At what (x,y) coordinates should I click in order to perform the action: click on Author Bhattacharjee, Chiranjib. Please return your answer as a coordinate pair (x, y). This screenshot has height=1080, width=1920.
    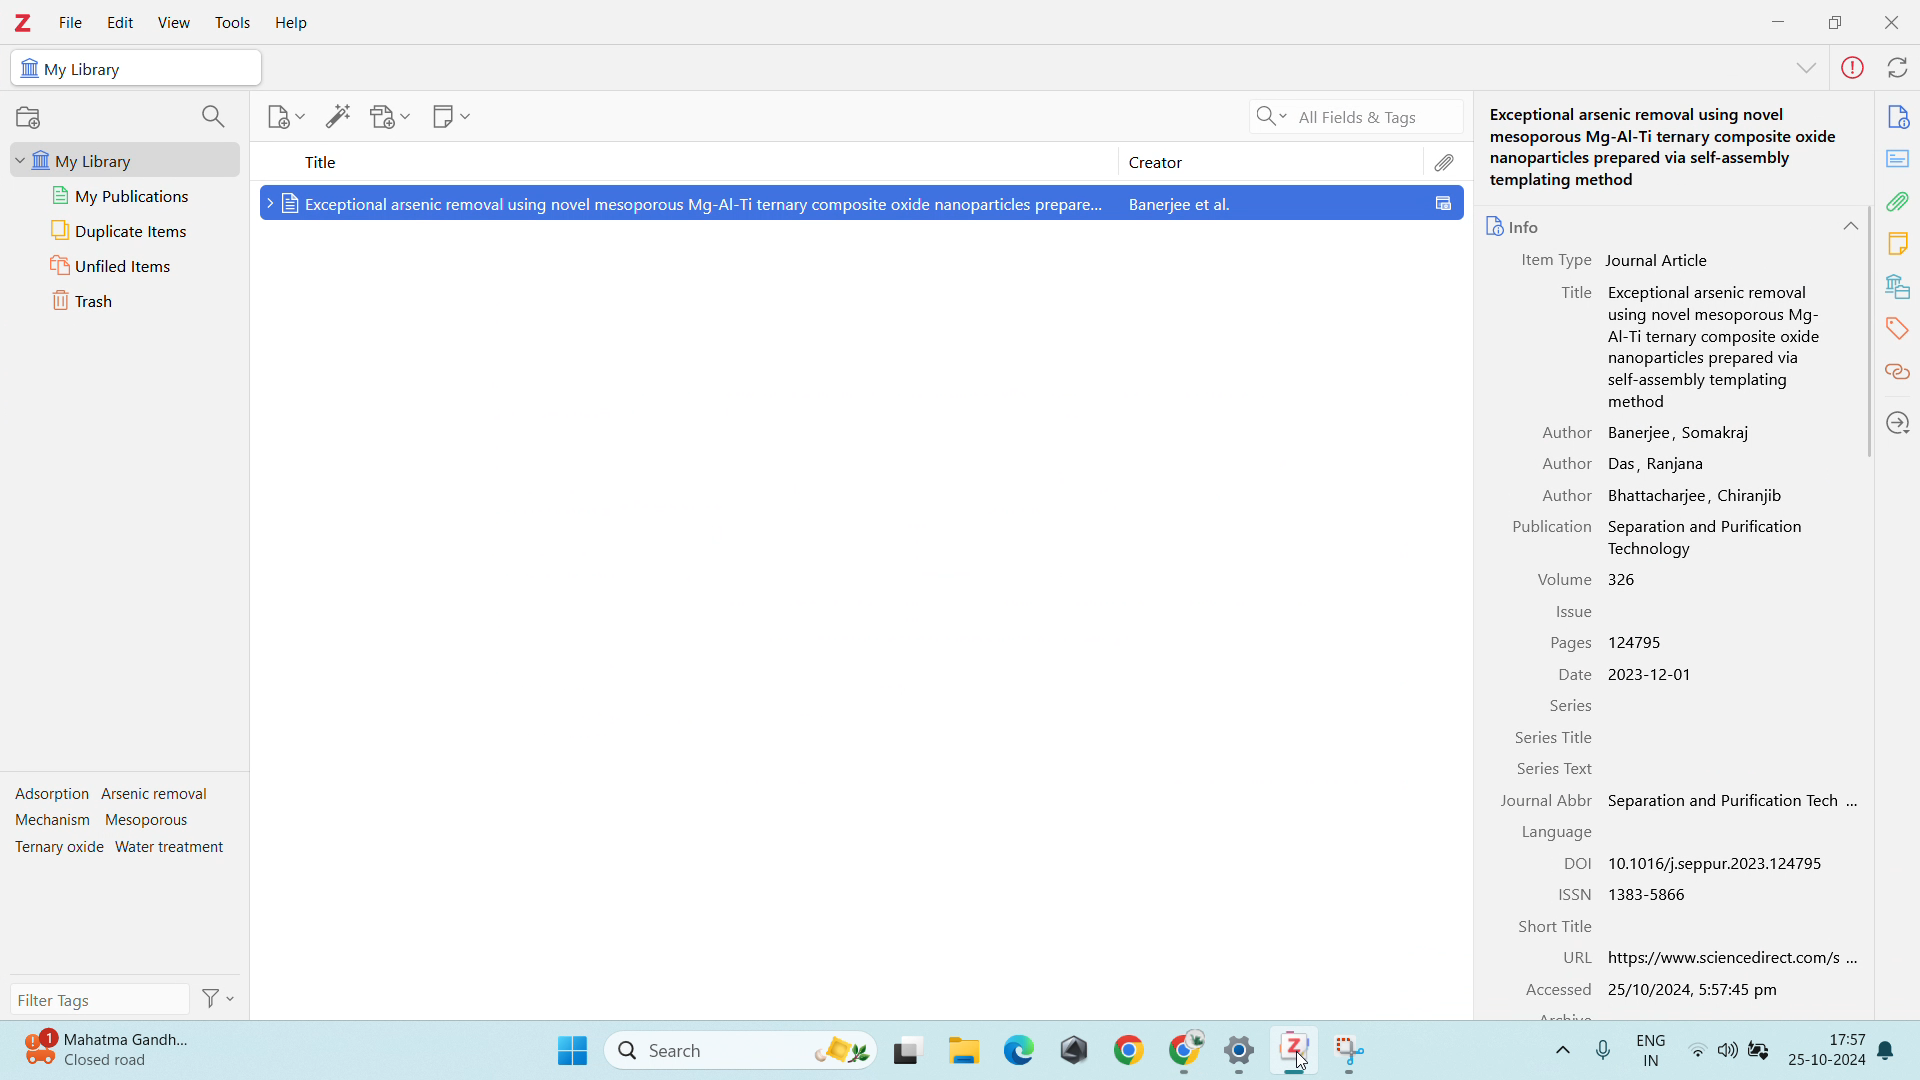
    Looking at the image, I should click on (1670, 495).